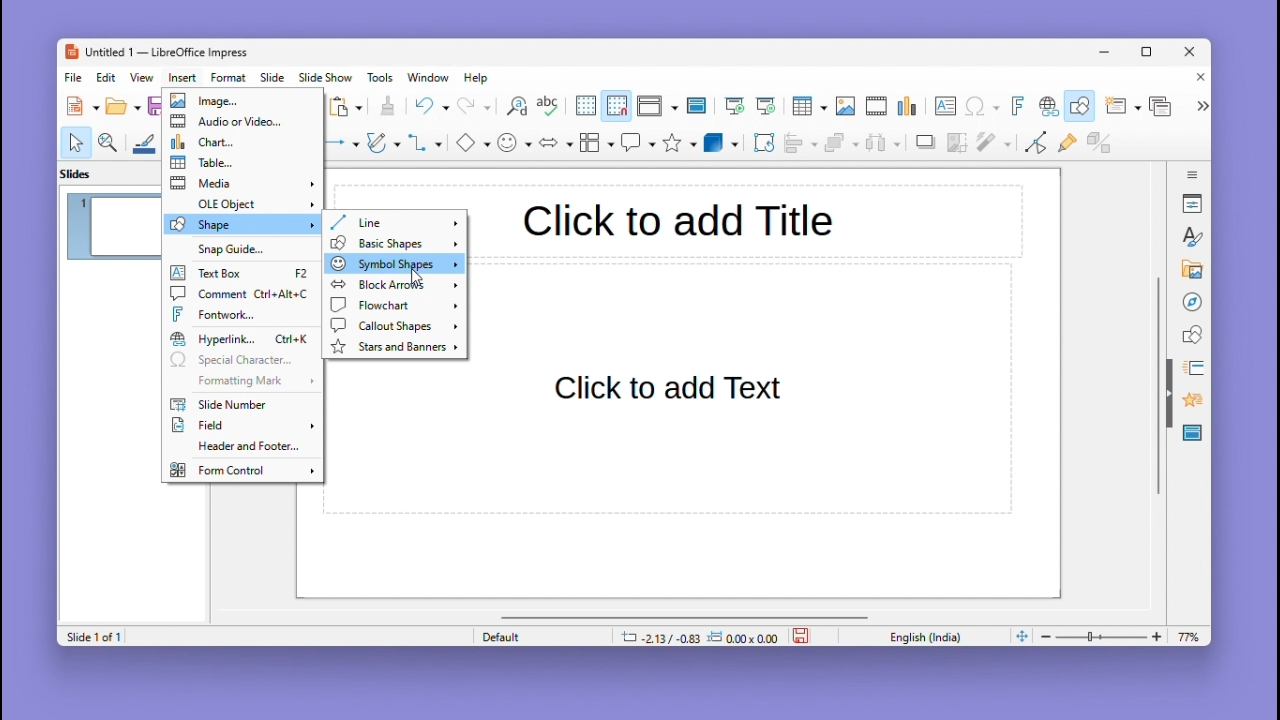 The height and width of the screenshot is (720, 1280). I want to click on Symbol, so click(516, 142).